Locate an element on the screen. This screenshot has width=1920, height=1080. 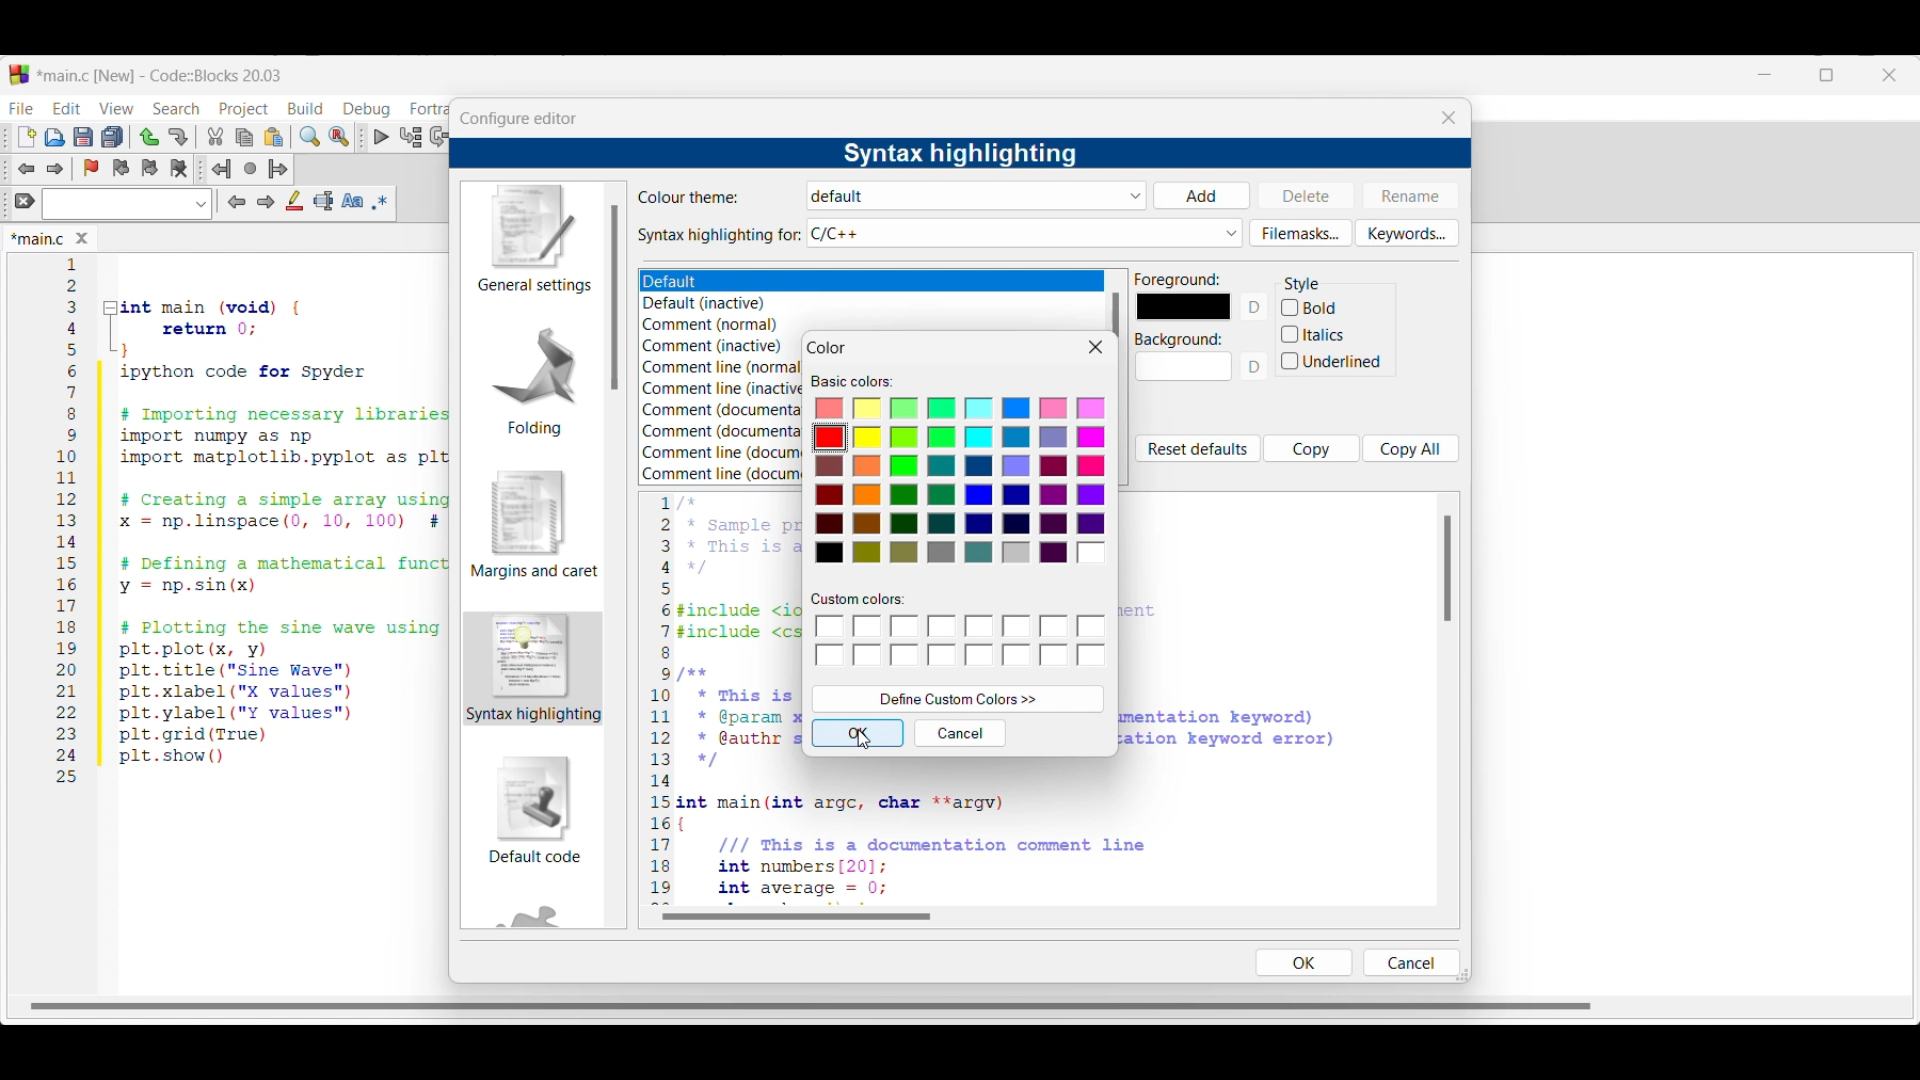
Text box and text options is located at coordinates (126, 204).